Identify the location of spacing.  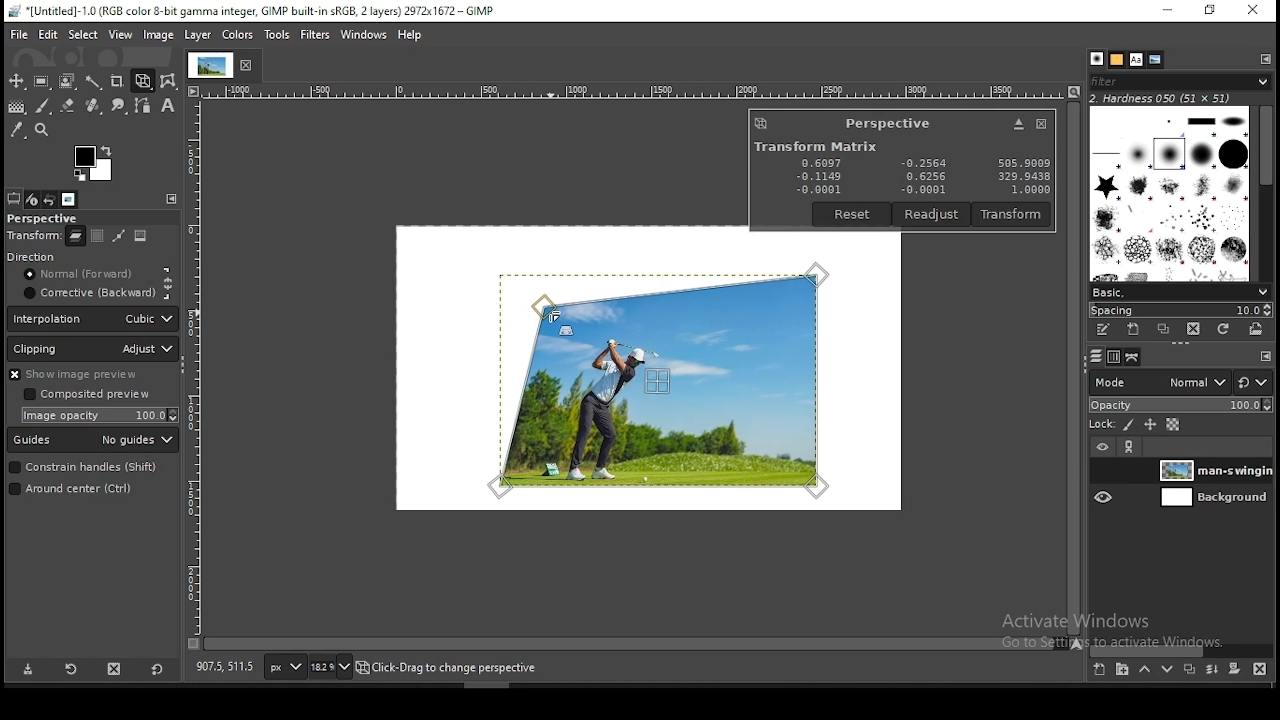
(1179, 309).